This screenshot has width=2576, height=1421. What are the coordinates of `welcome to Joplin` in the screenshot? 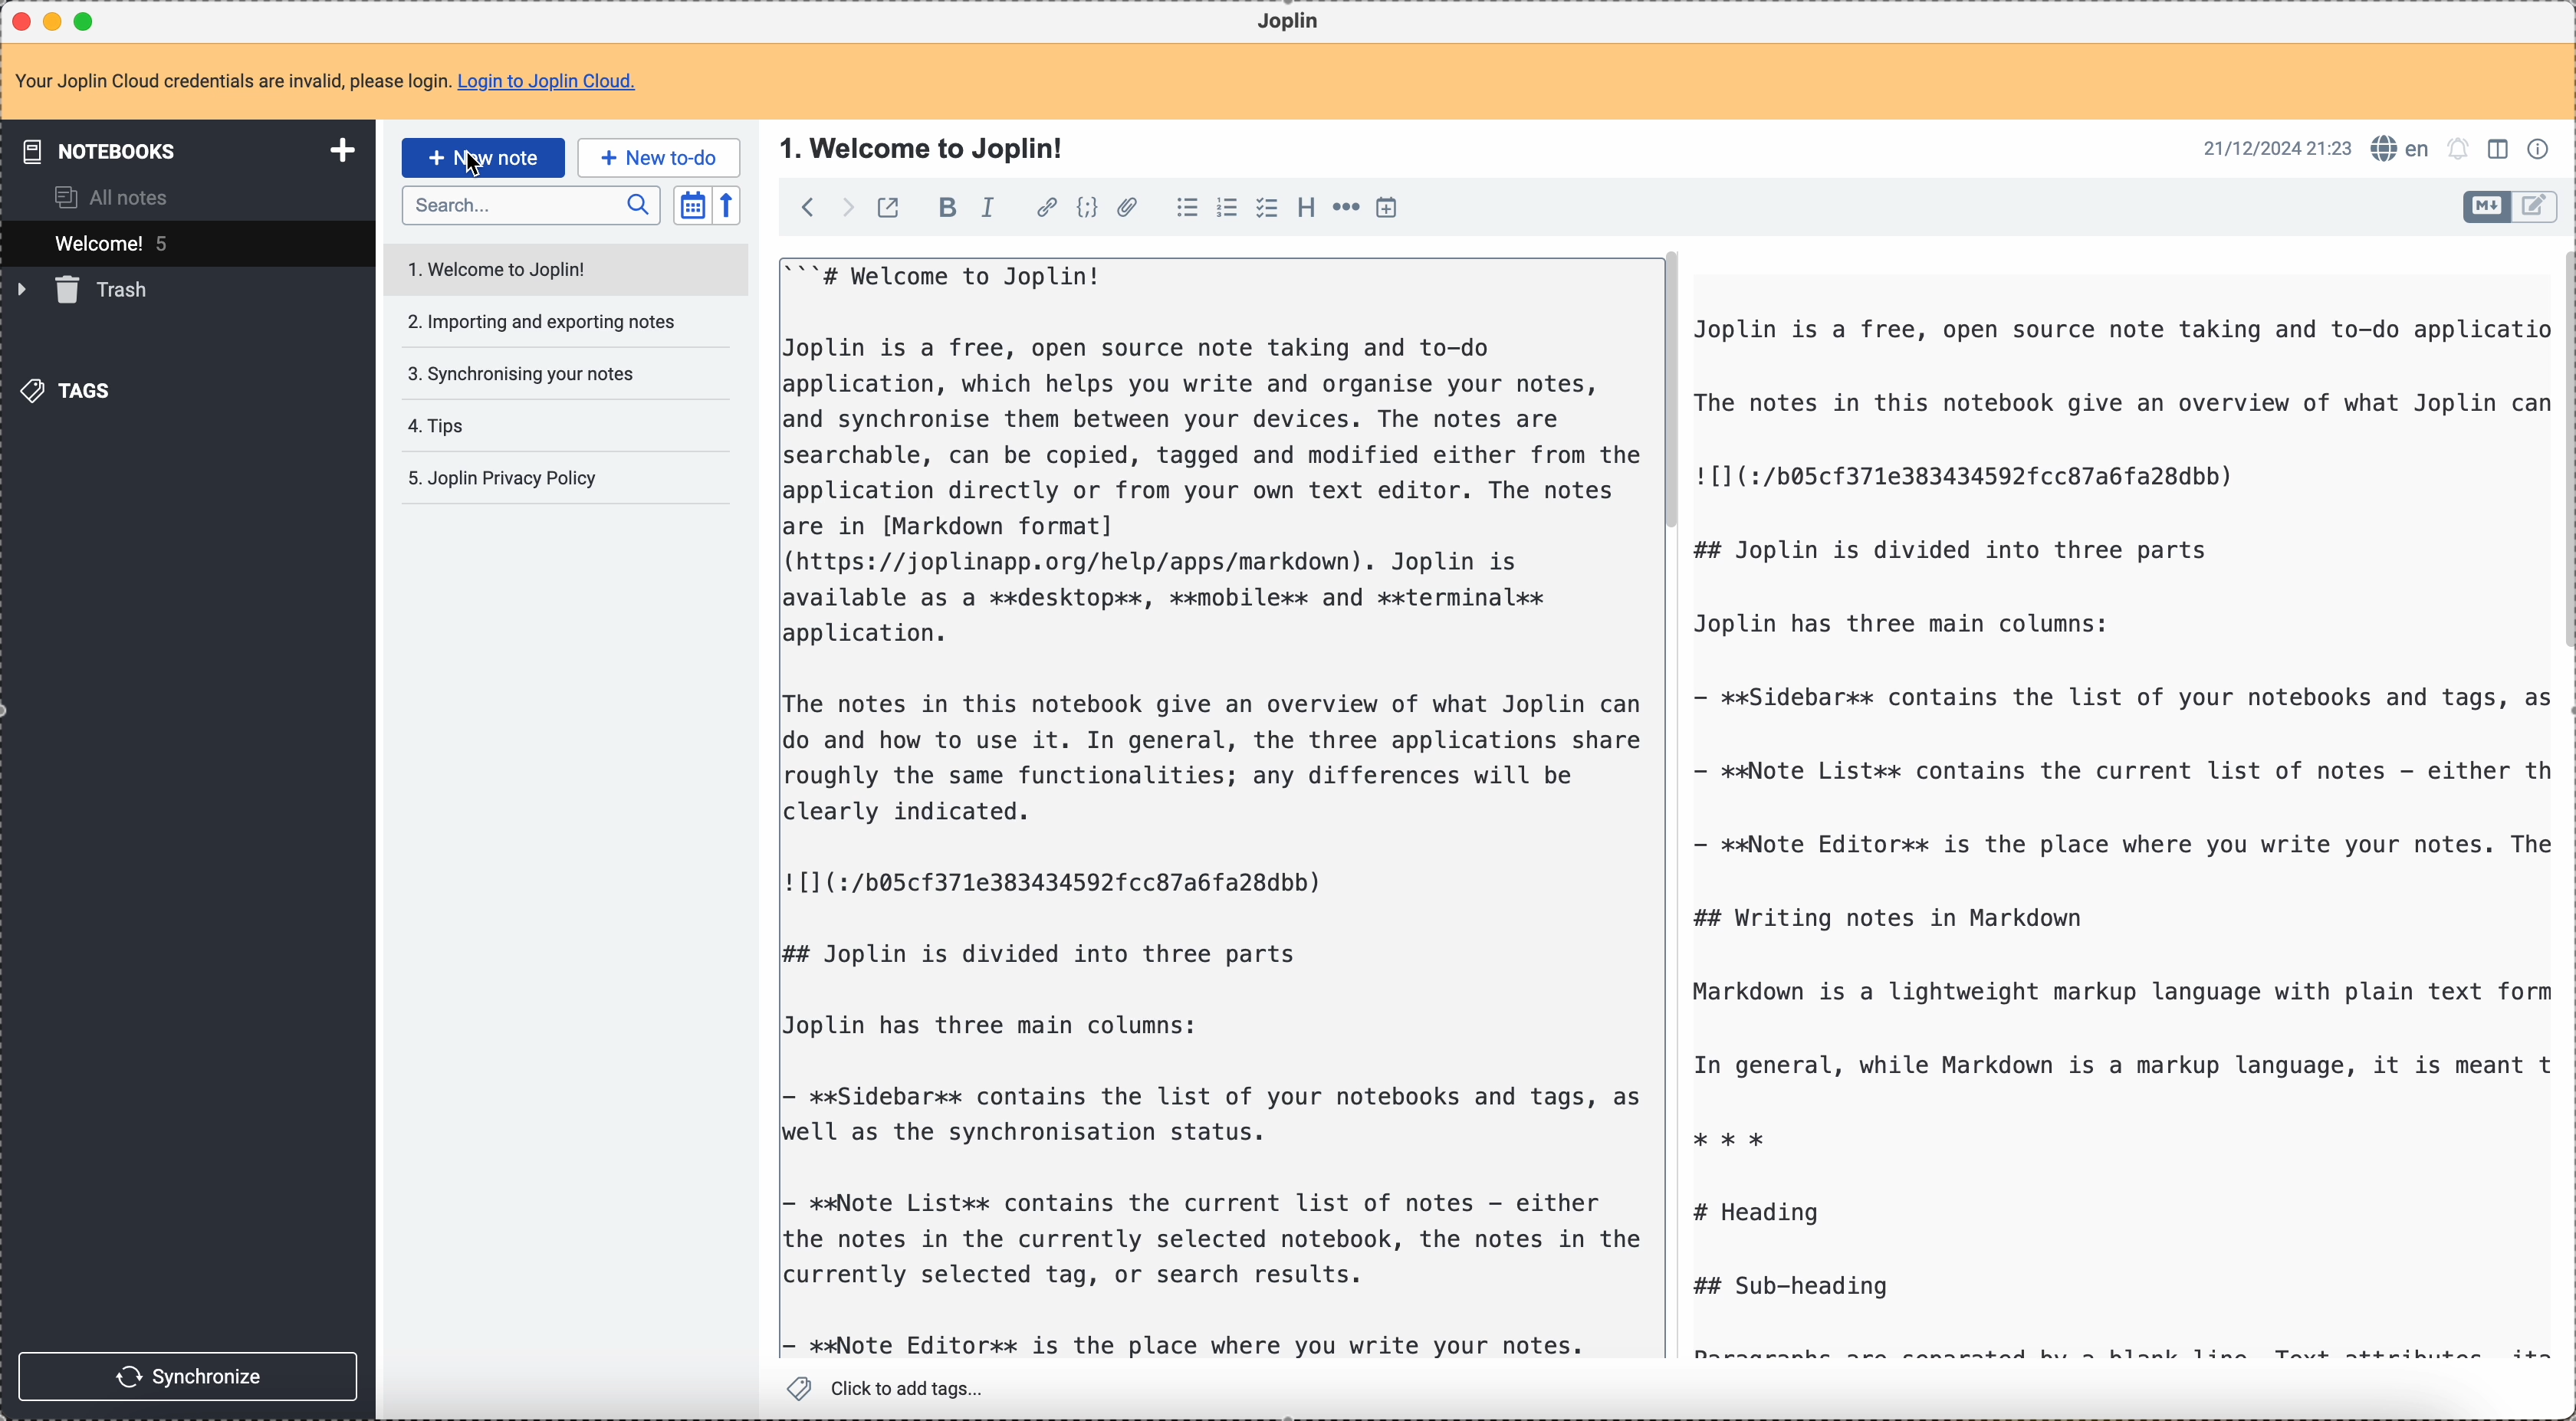 It's located at (557, 268).